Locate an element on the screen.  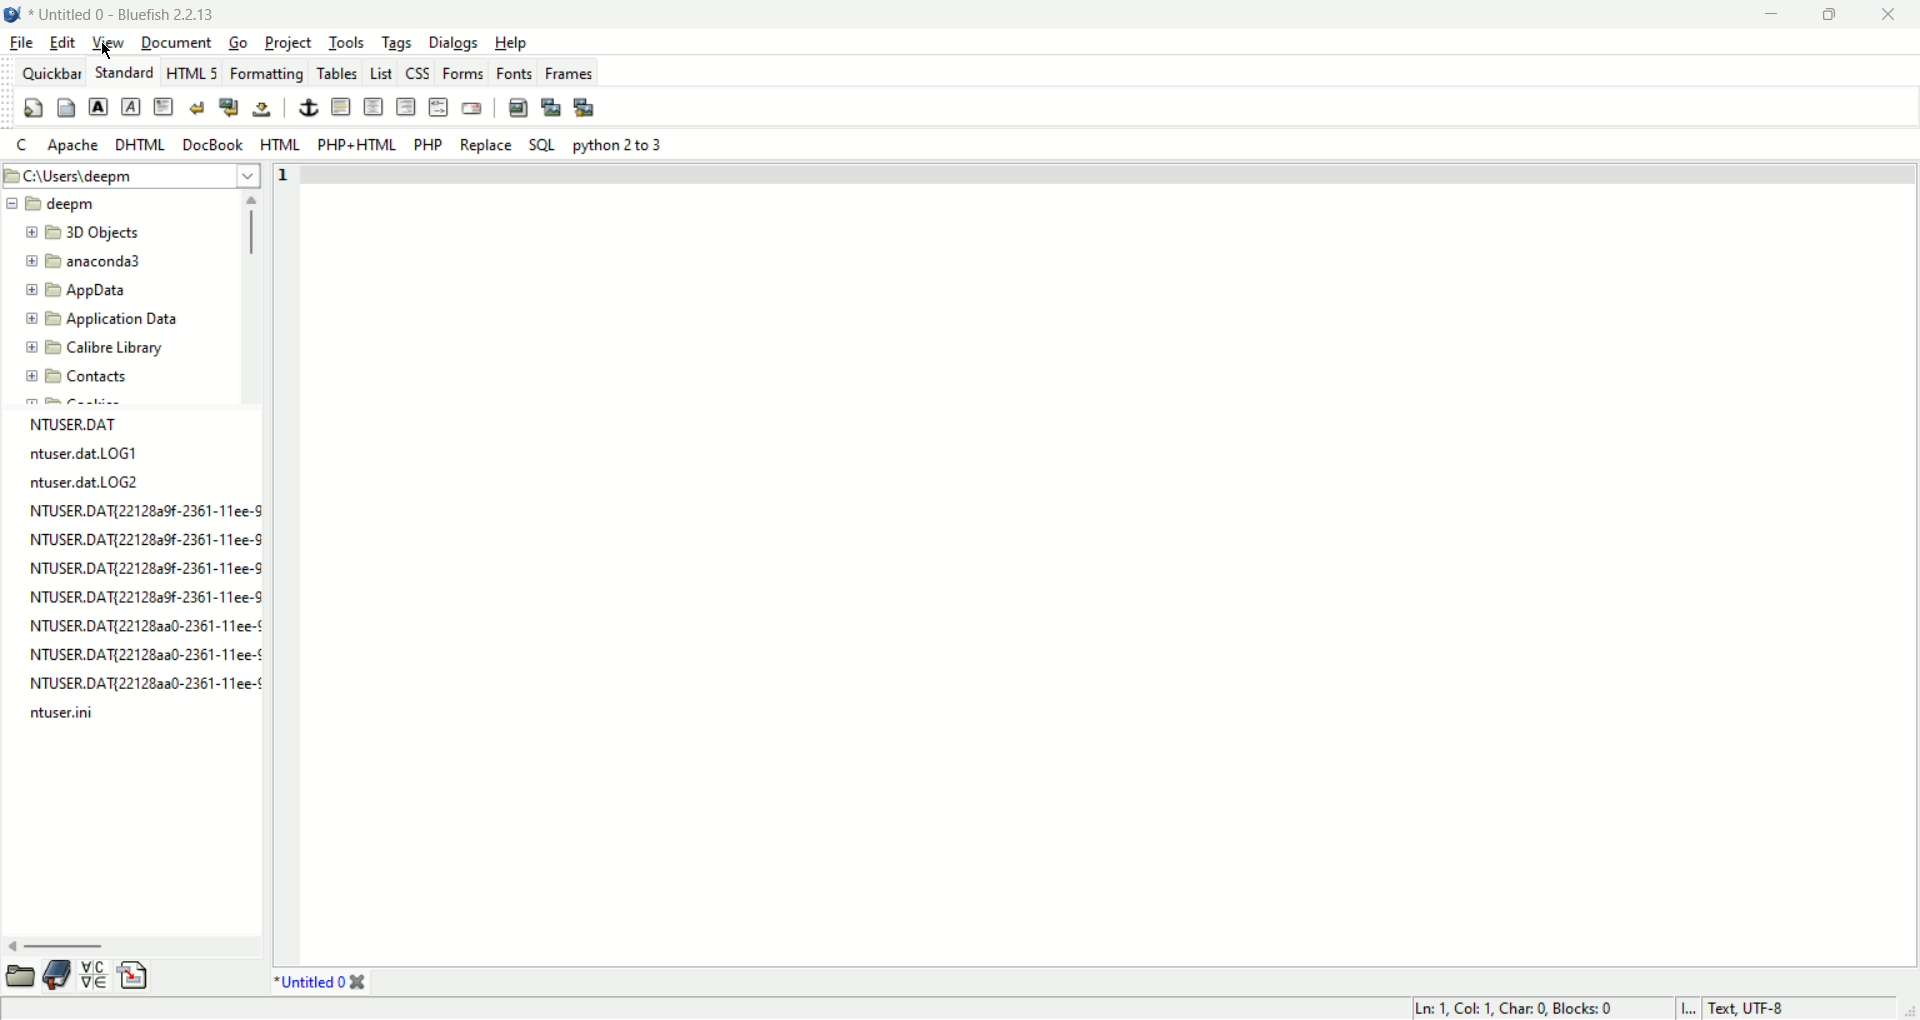
python 2 to 3 is located at coordinates (618, 145).